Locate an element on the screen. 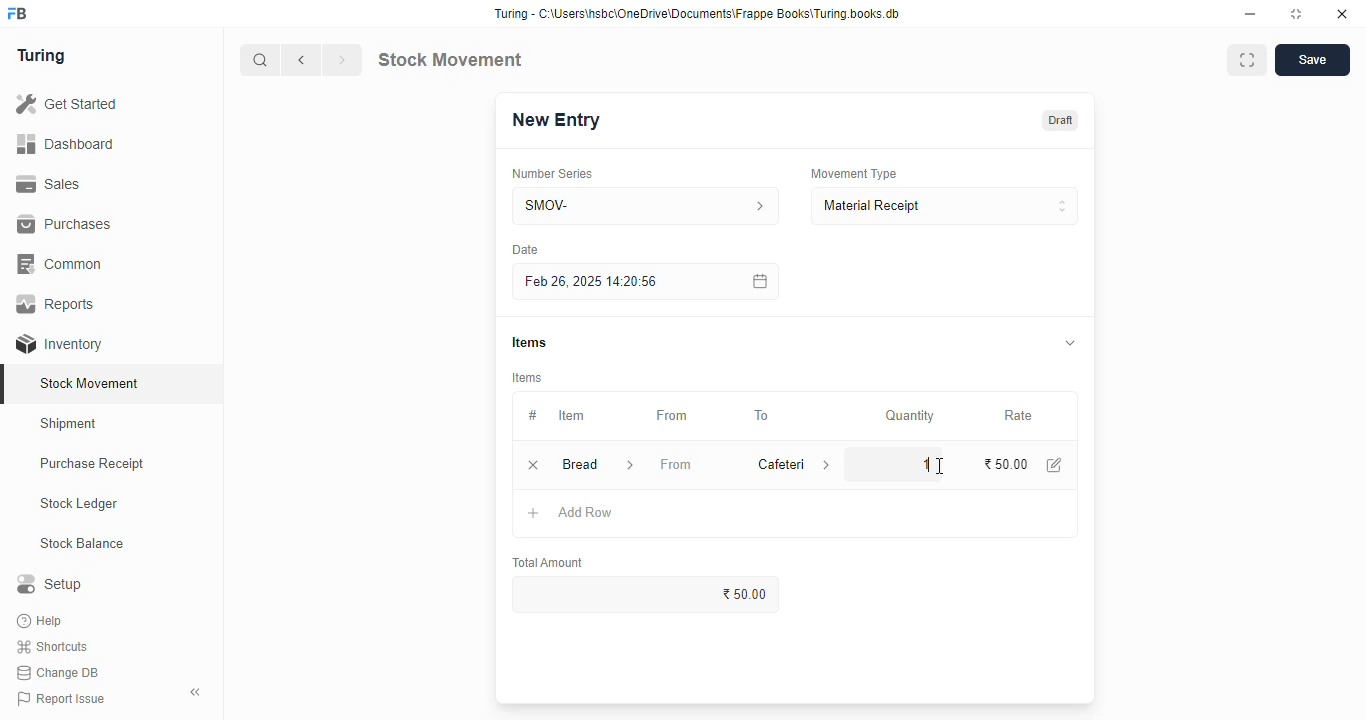 This screenshot has width=1366, height=720. cafeteria is located at coordinates (776, 464).